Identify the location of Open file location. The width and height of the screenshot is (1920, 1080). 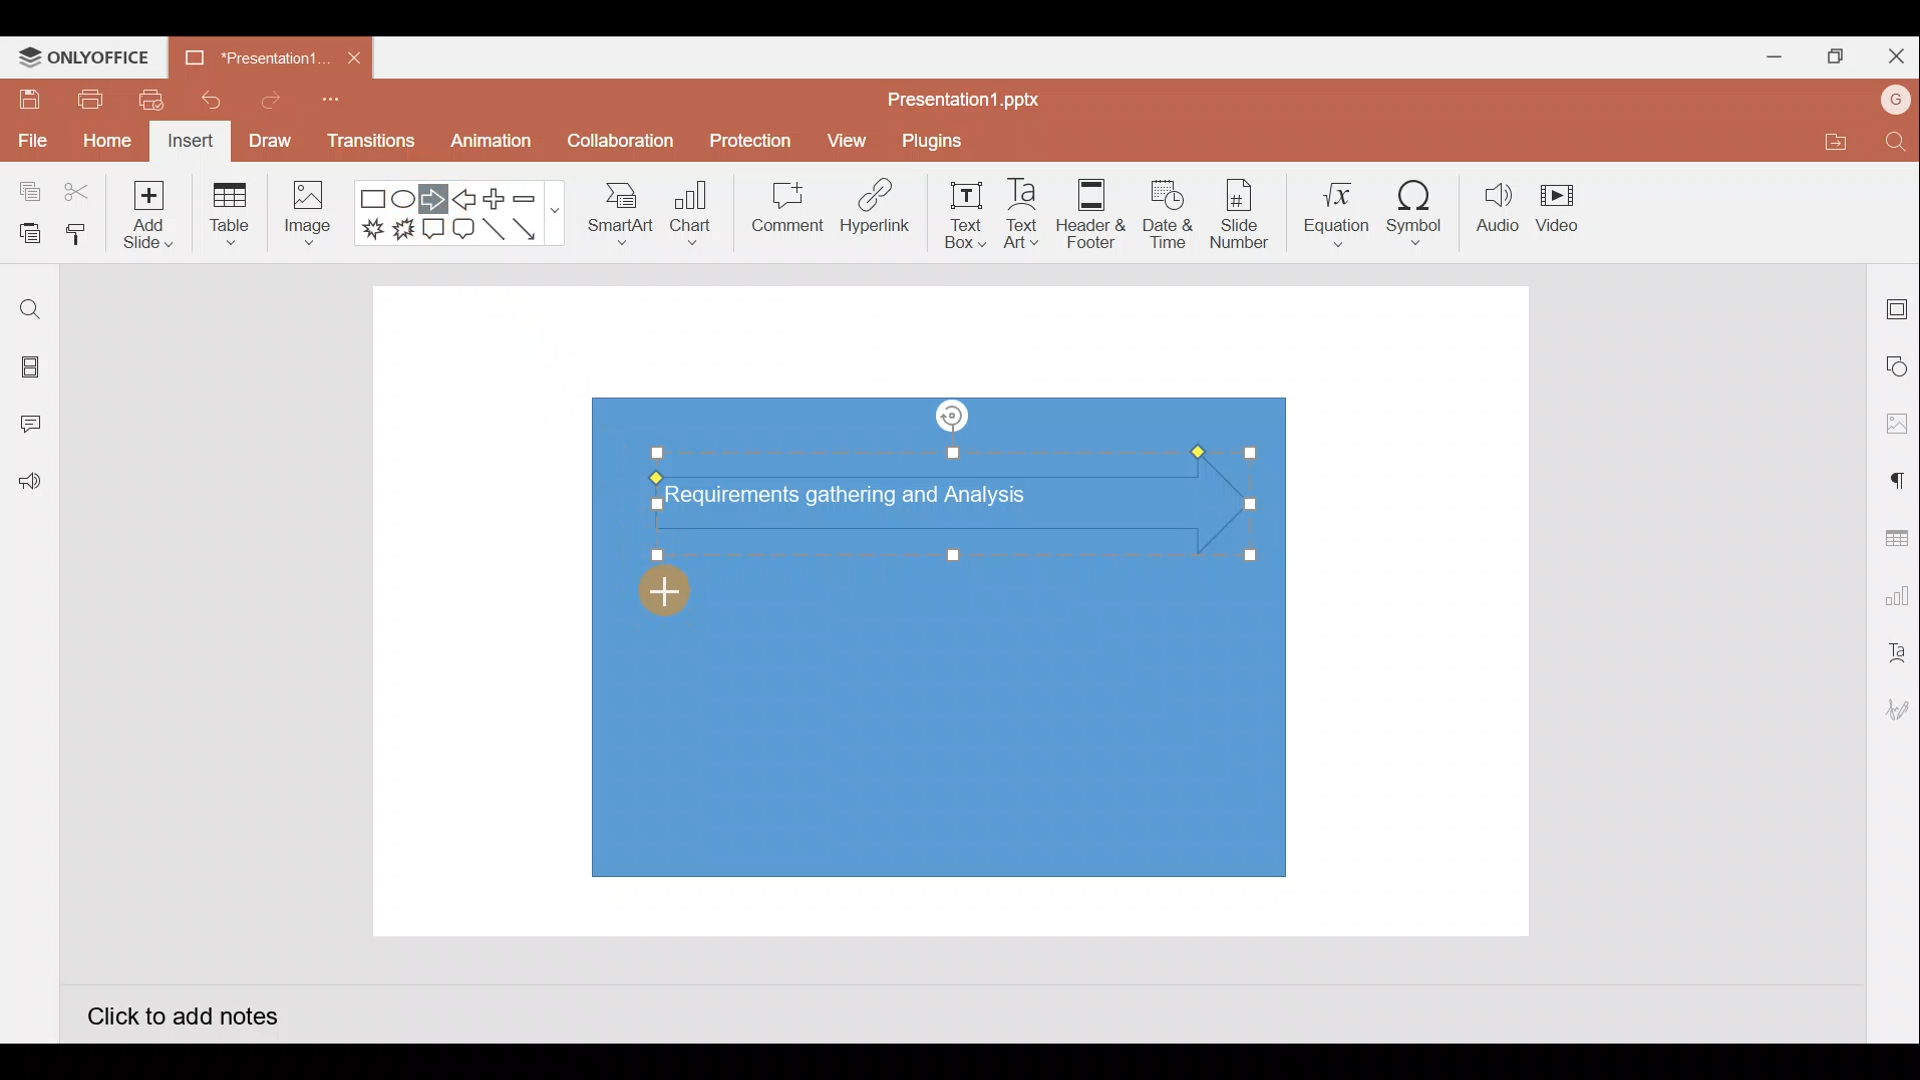
(1832, 141).